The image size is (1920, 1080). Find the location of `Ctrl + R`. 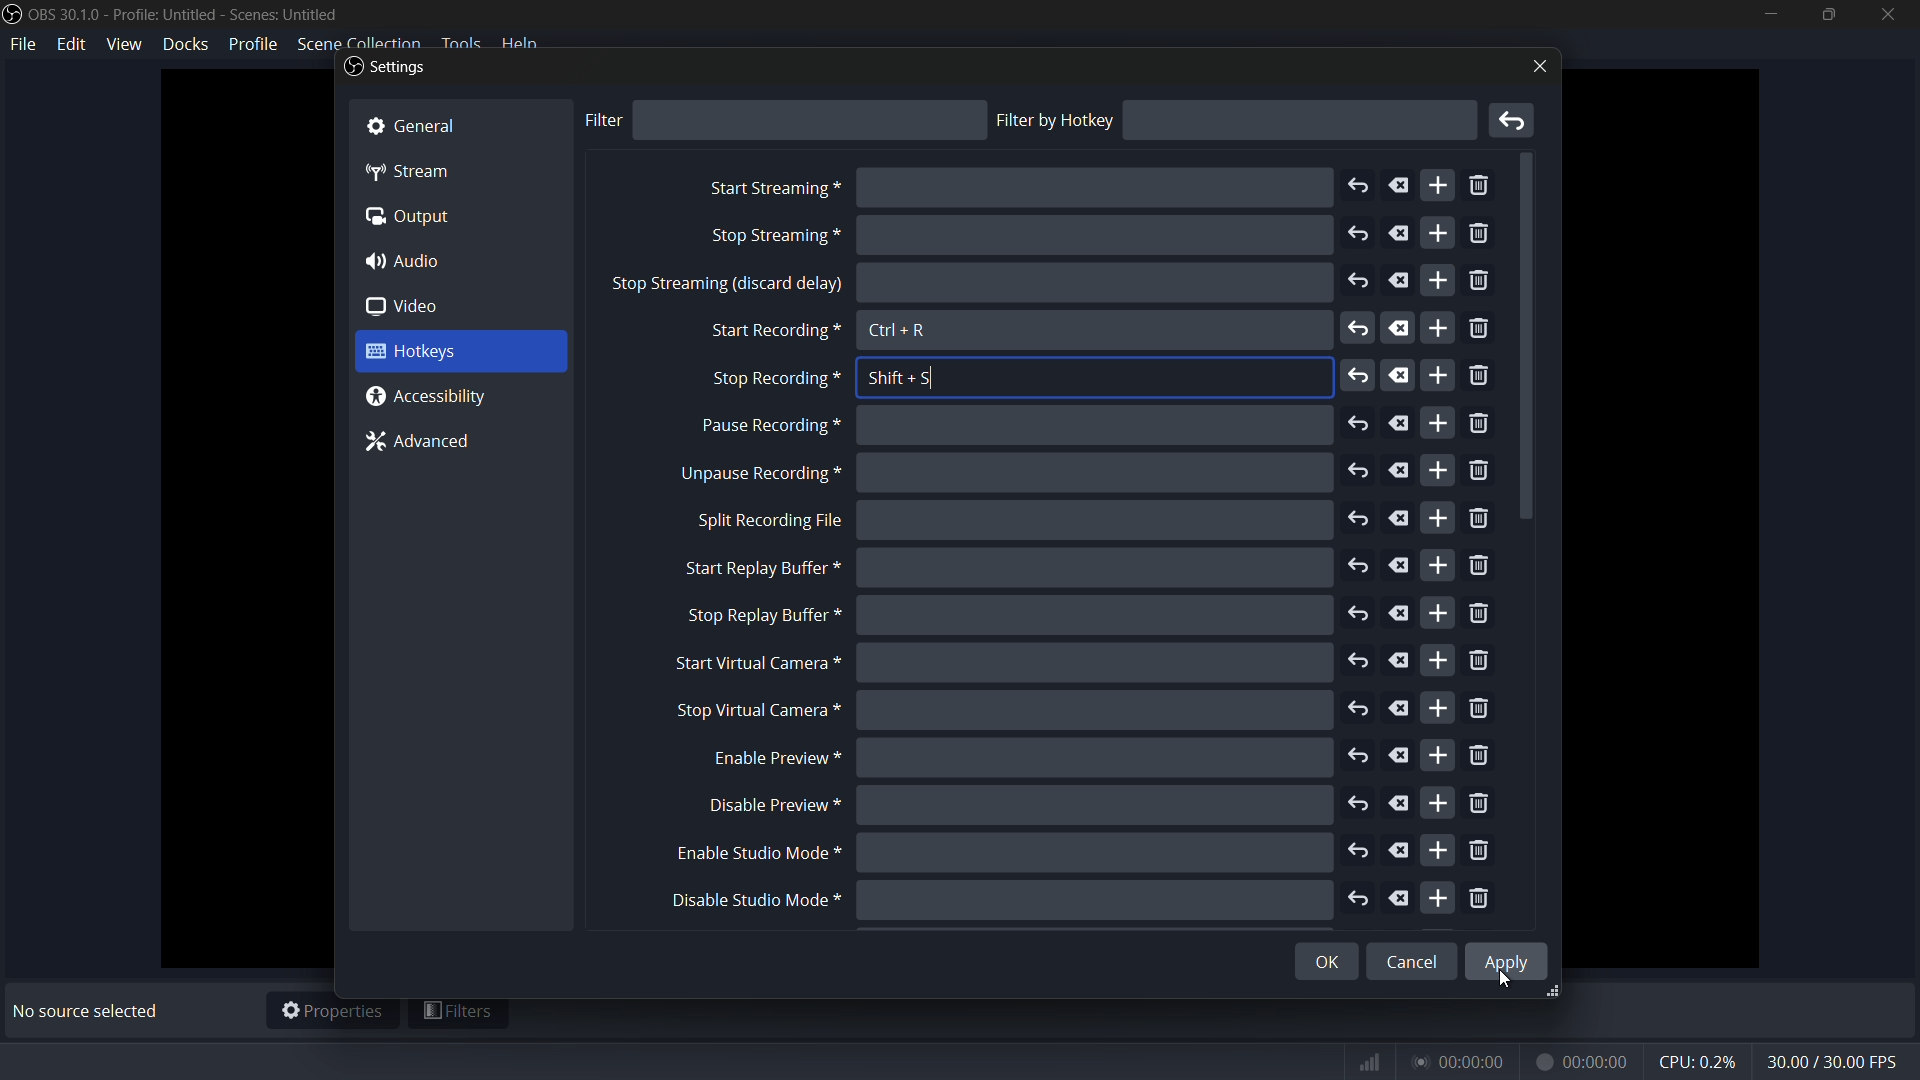

Ctrl + R is located at coordinates (900, 332).